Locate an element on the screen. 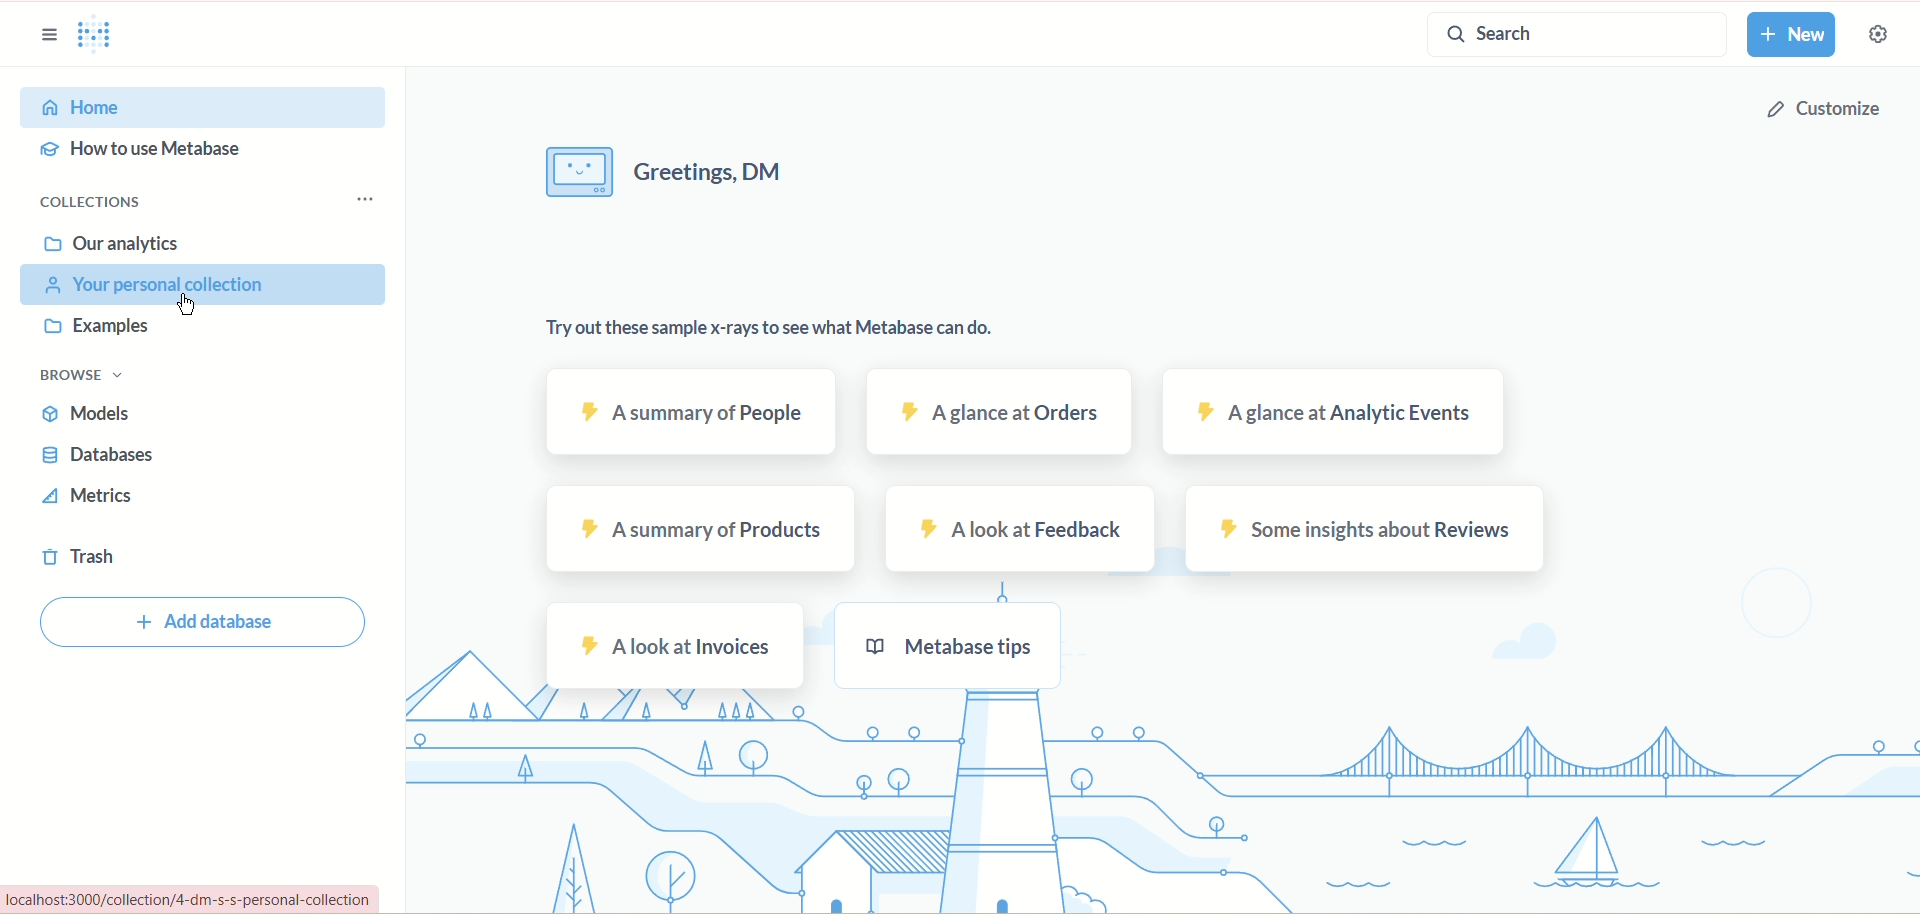 The image size is (1920, 914). search is located at coordinates (1577, 34).